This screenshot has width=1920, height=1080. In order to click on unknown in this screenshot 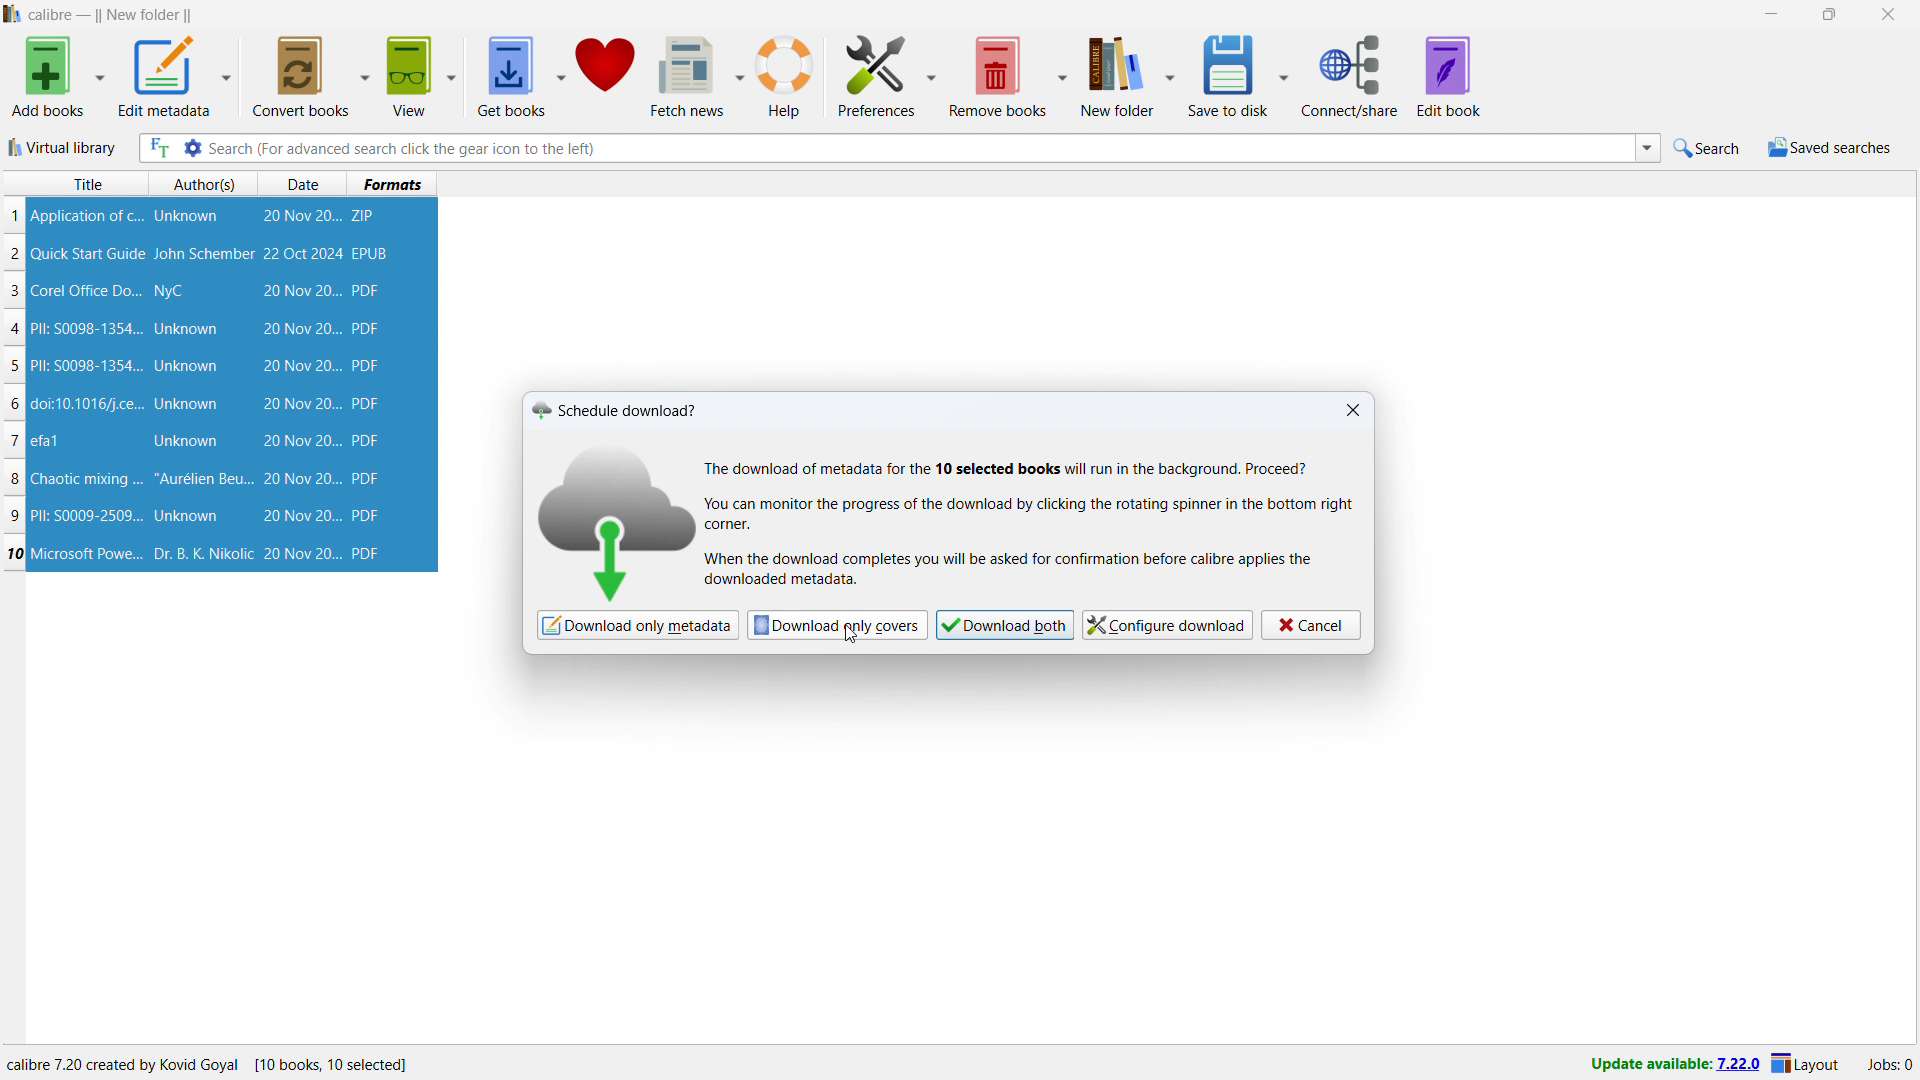, I will do `click(187, 216)`.